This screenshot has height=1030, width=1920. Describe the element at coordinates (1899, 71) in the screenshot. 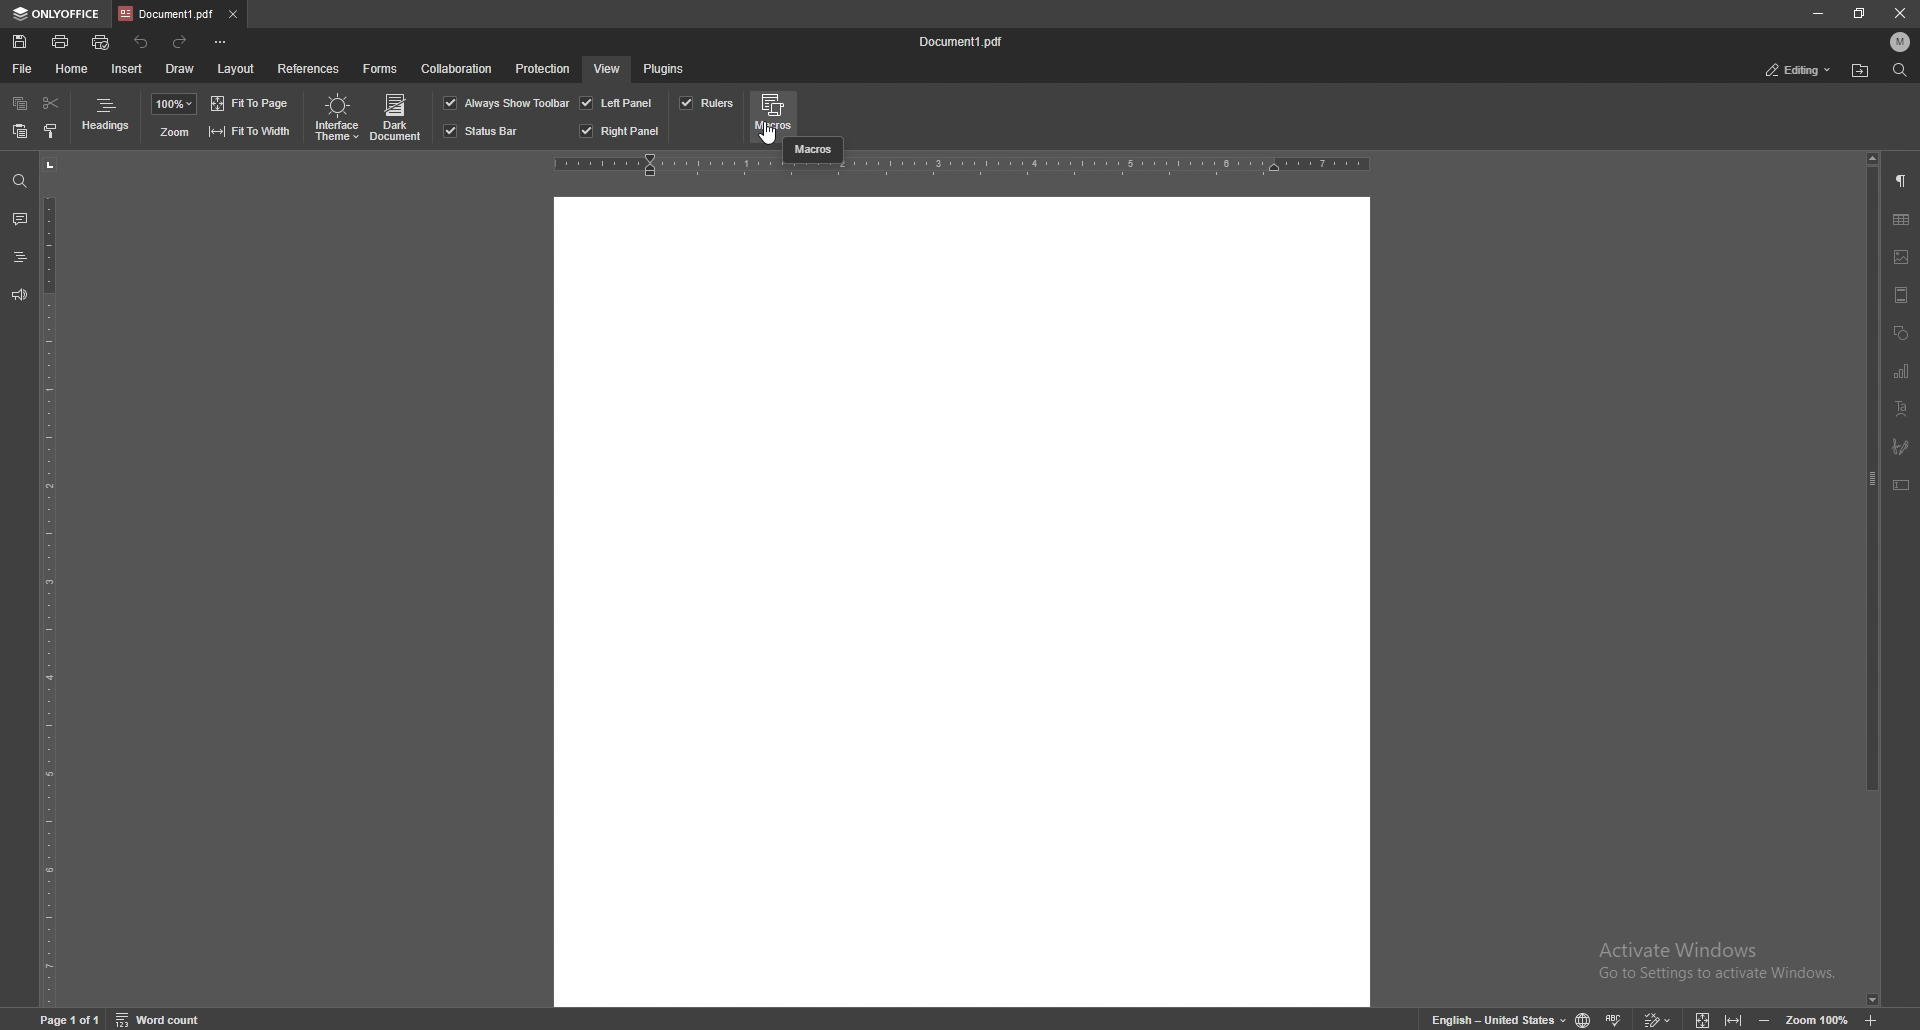

I see `find` at that location.